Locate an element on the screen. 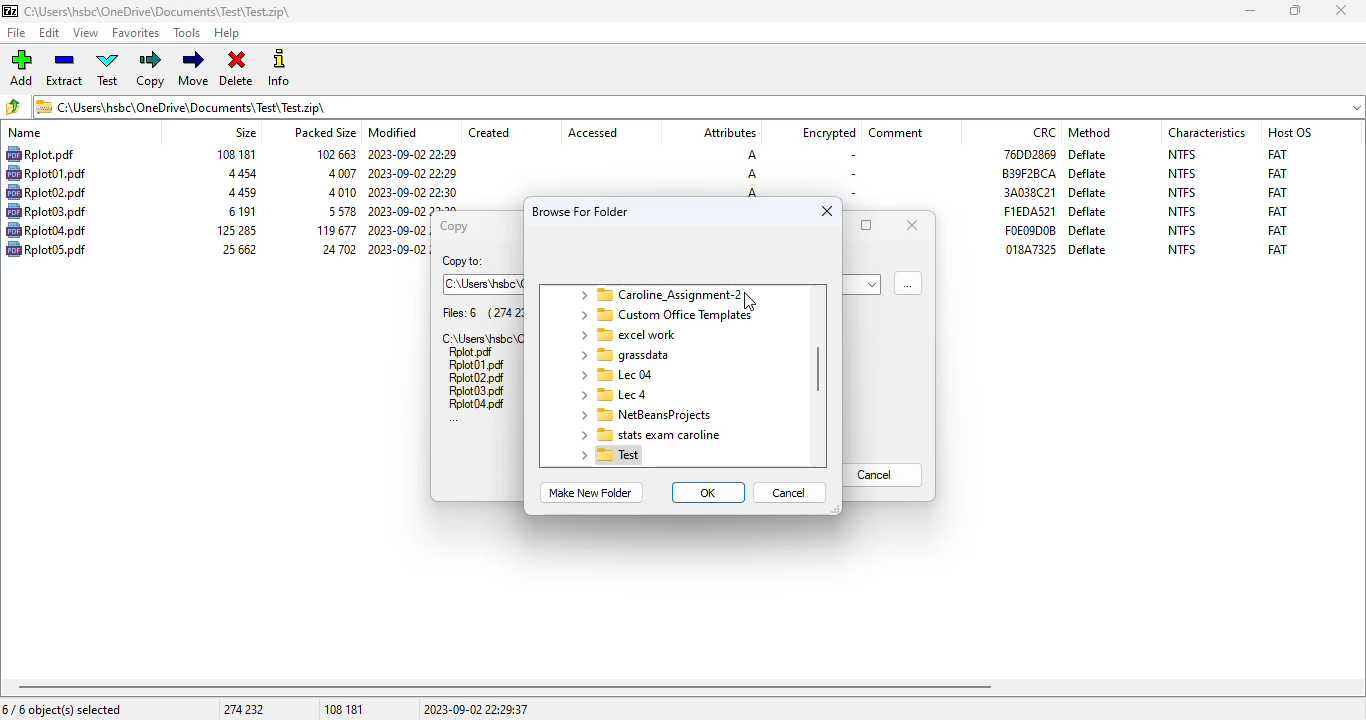 This screenshot has height=720, width=1366. FAT is located at coordinates (1278, 211).